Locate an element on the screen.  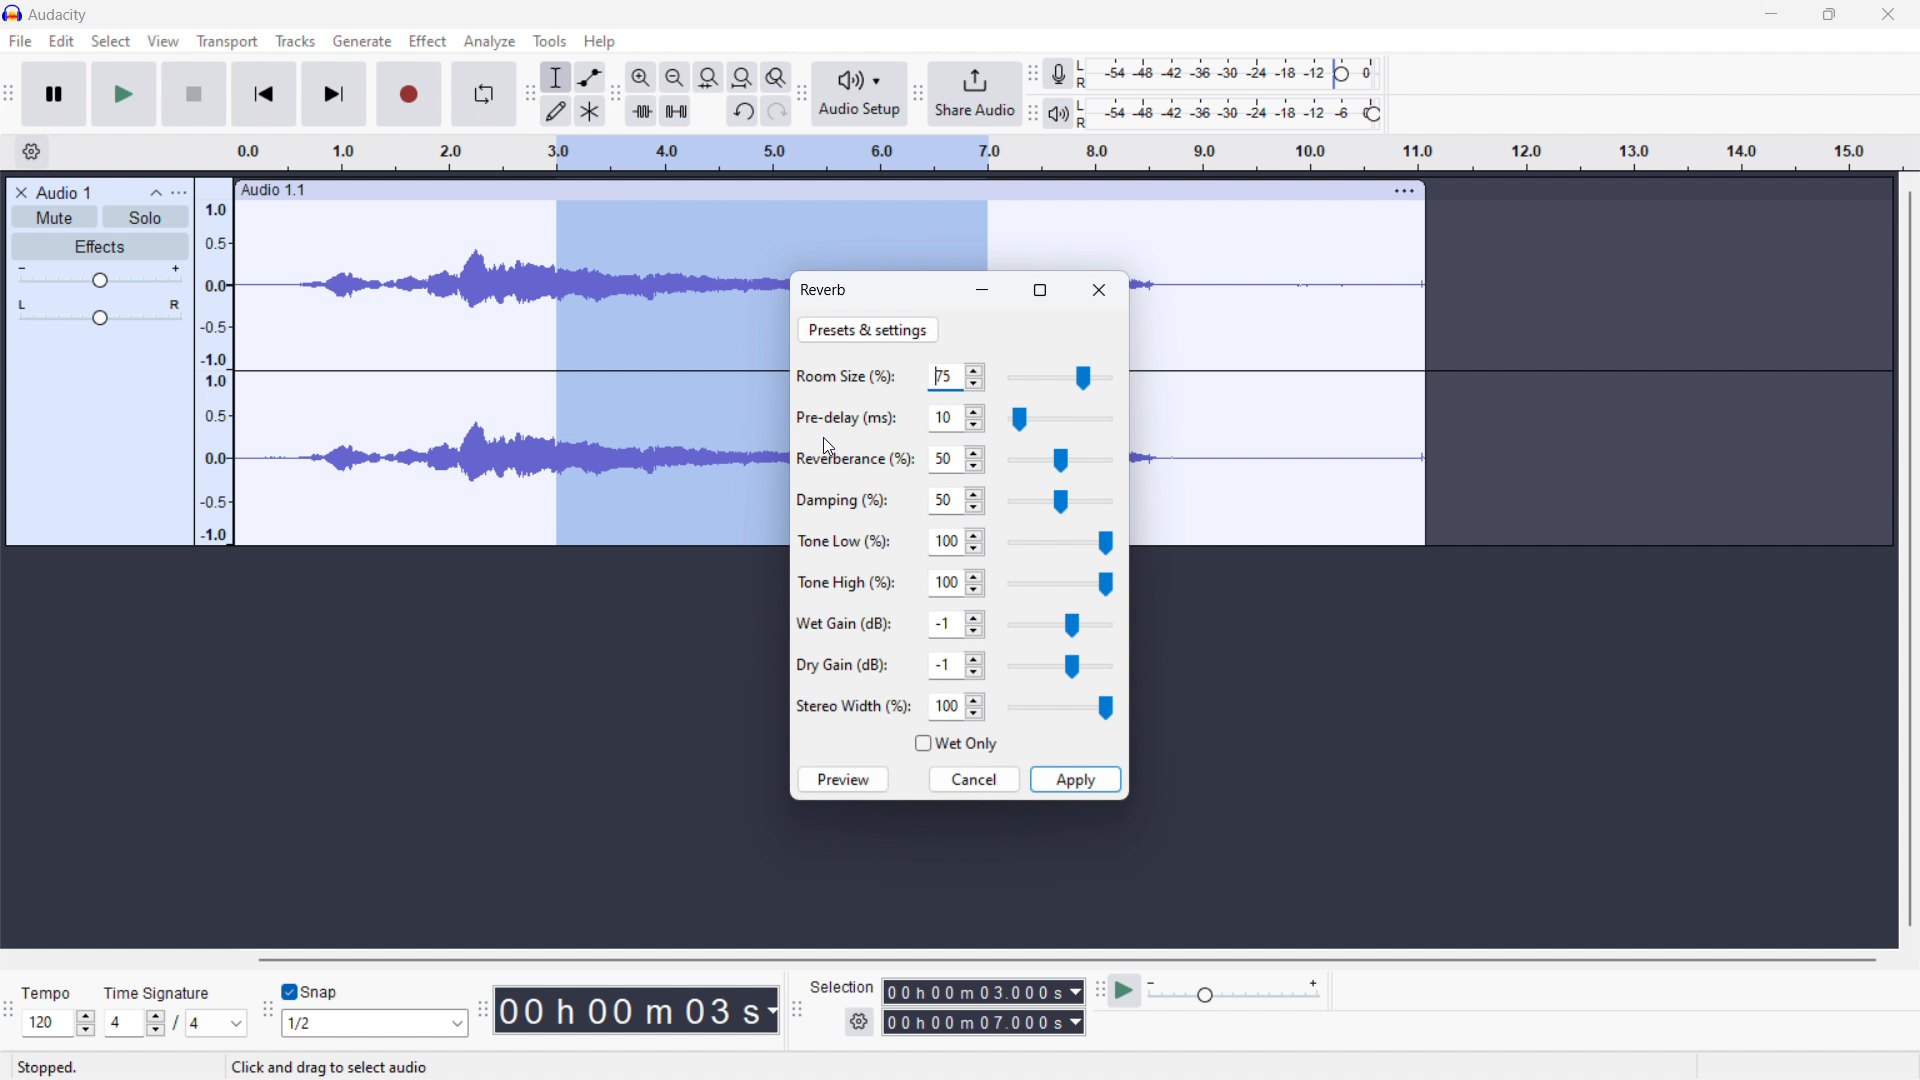
draw tool is located at coordinates (557, 112).